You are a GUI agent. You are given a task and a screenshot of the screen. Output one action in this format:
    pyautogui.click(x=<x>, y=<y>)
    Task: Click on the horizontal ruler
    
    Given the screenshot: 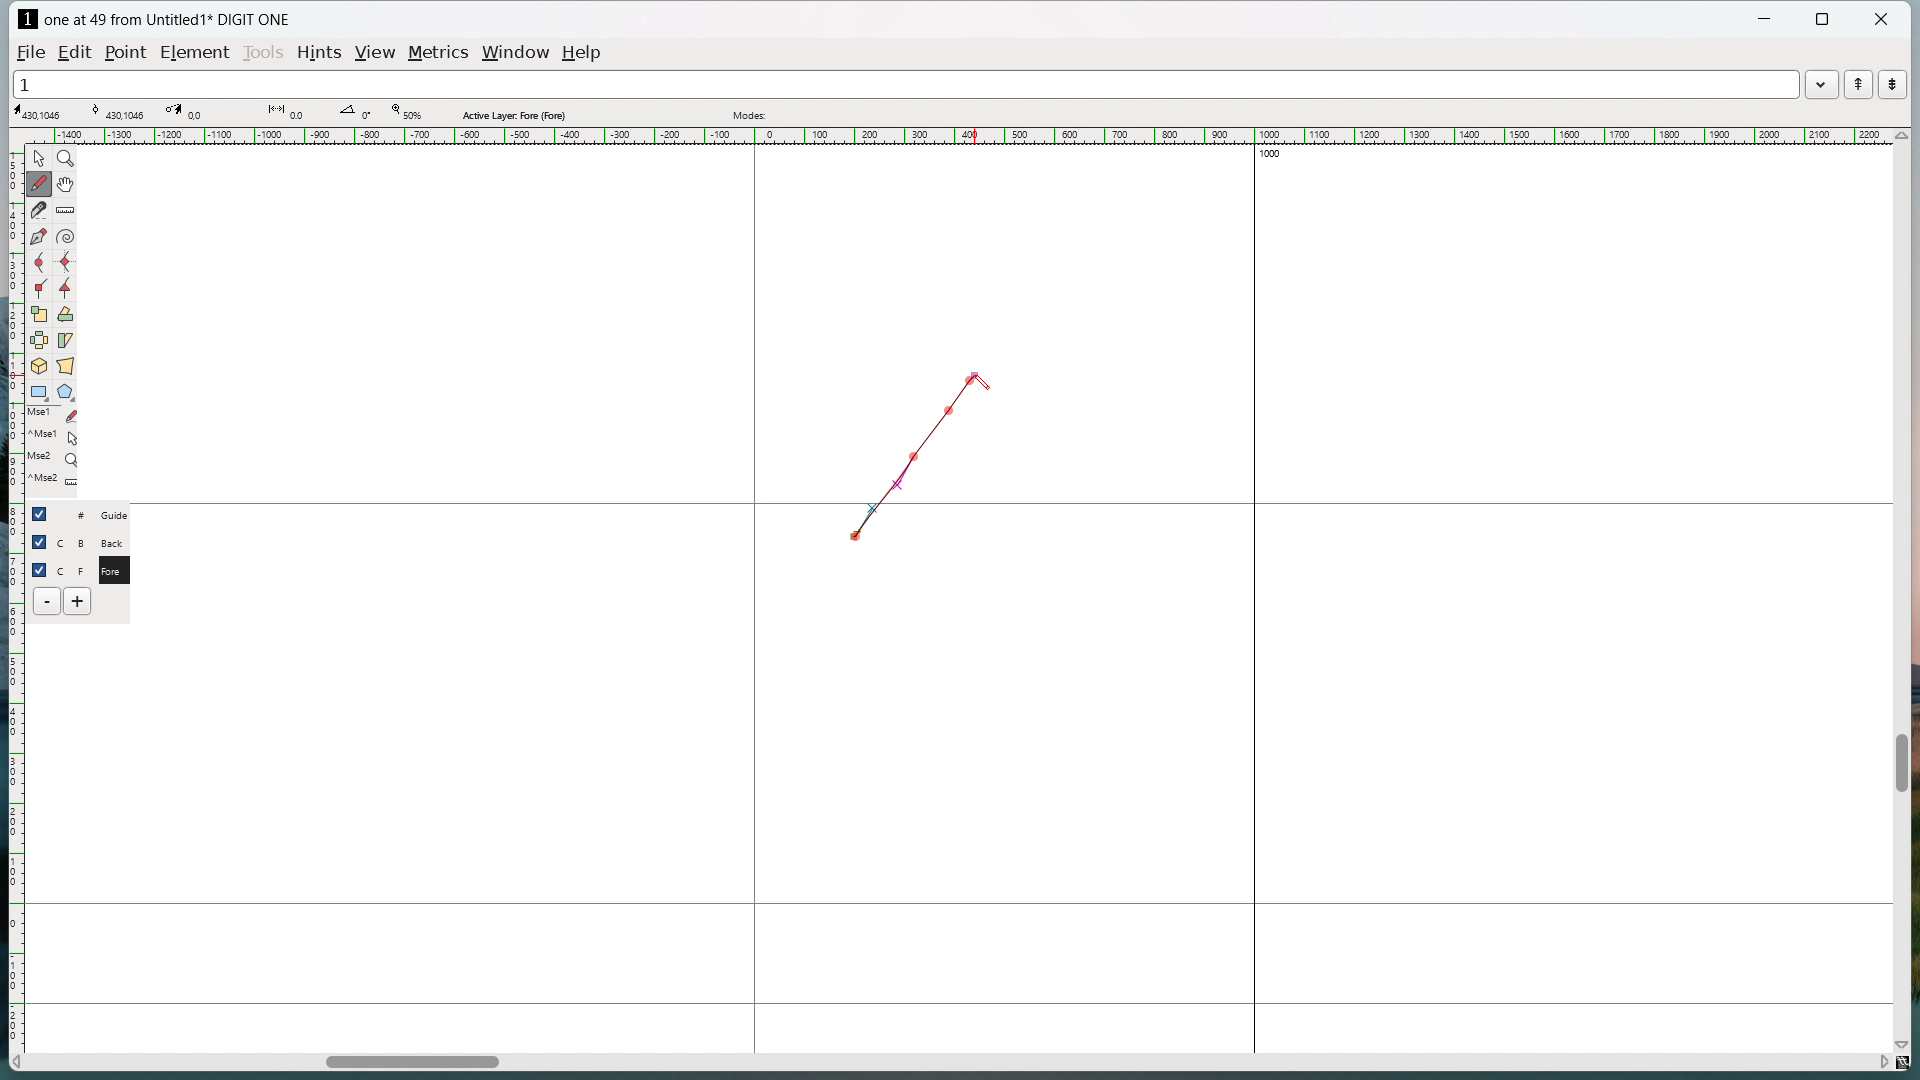 What is the action you would take?
    pyautogui.click(x=956, y=135)
    